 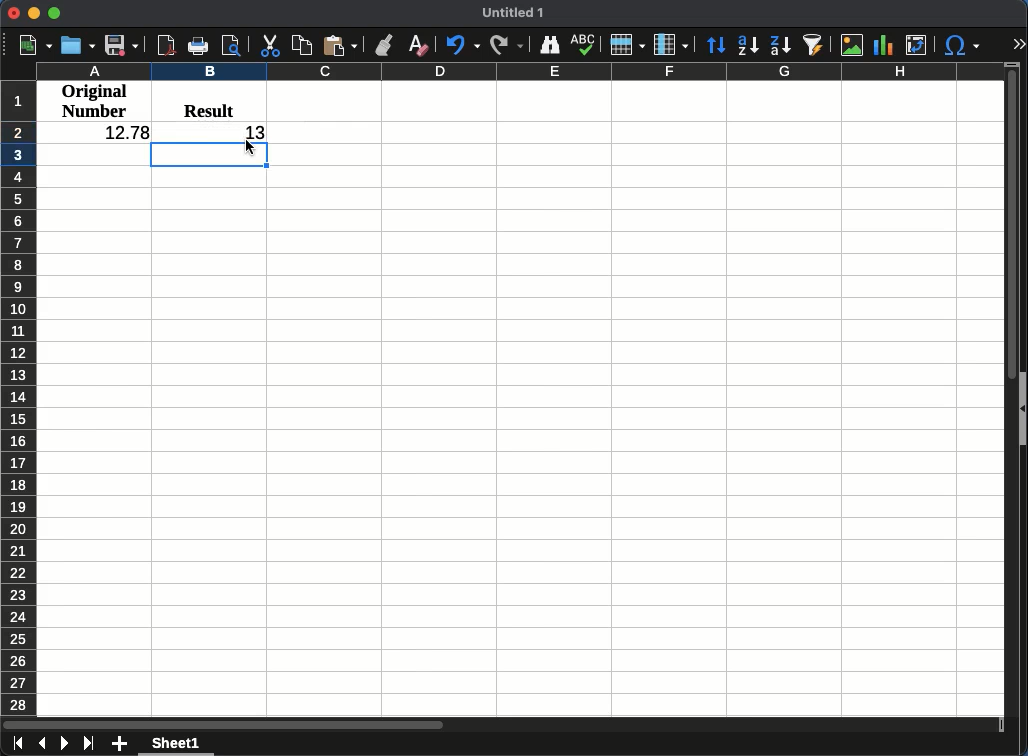 I want to click on Maximize, so click(x=54, y=14).